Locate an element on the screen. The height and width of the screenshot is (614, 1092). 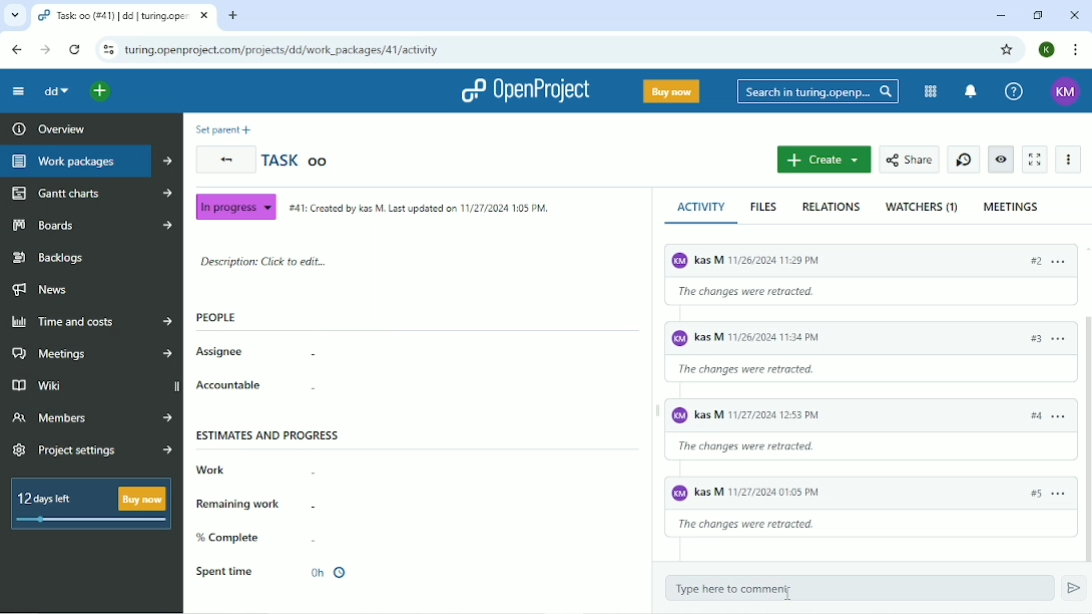
#41: Created by Kas M. Last updated on 11/27/2024 1:05 PM is located at coordinates (417, 207).